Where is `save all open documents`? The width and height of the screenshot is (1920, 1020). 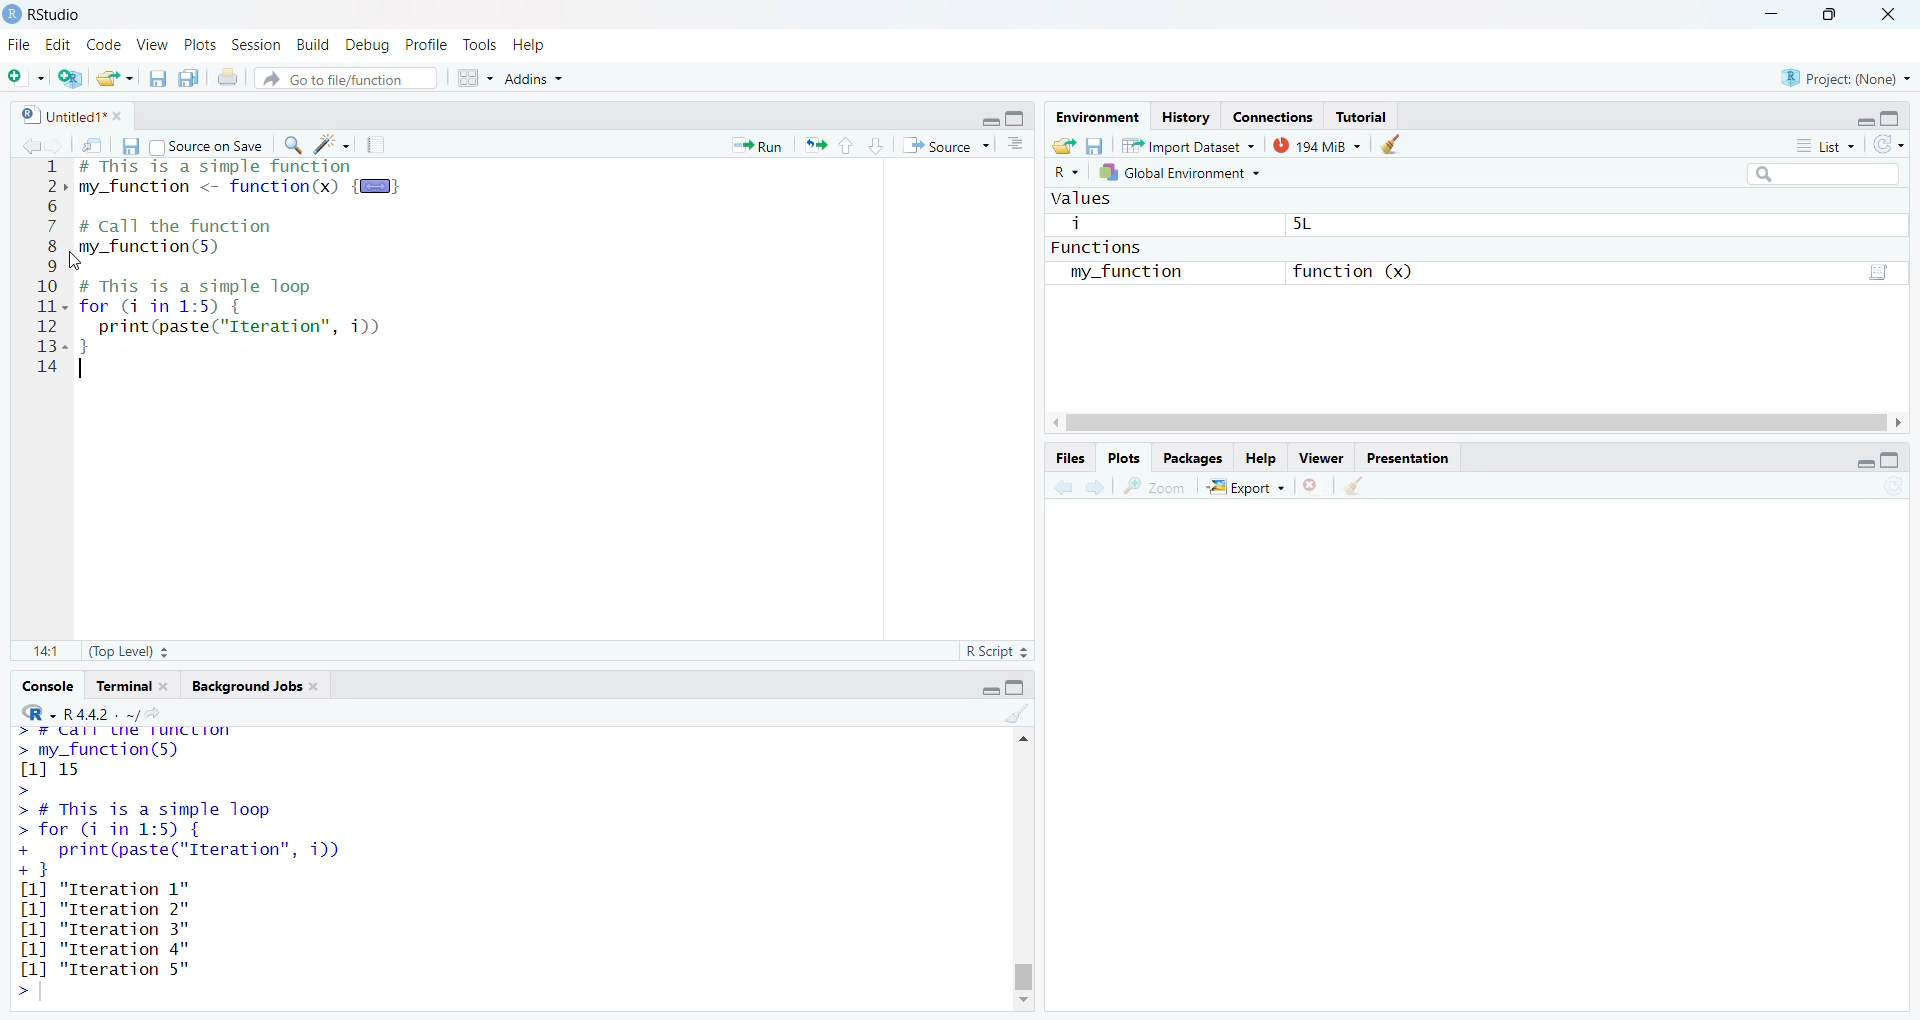 save all open documents is located at coordinates (189, 78).